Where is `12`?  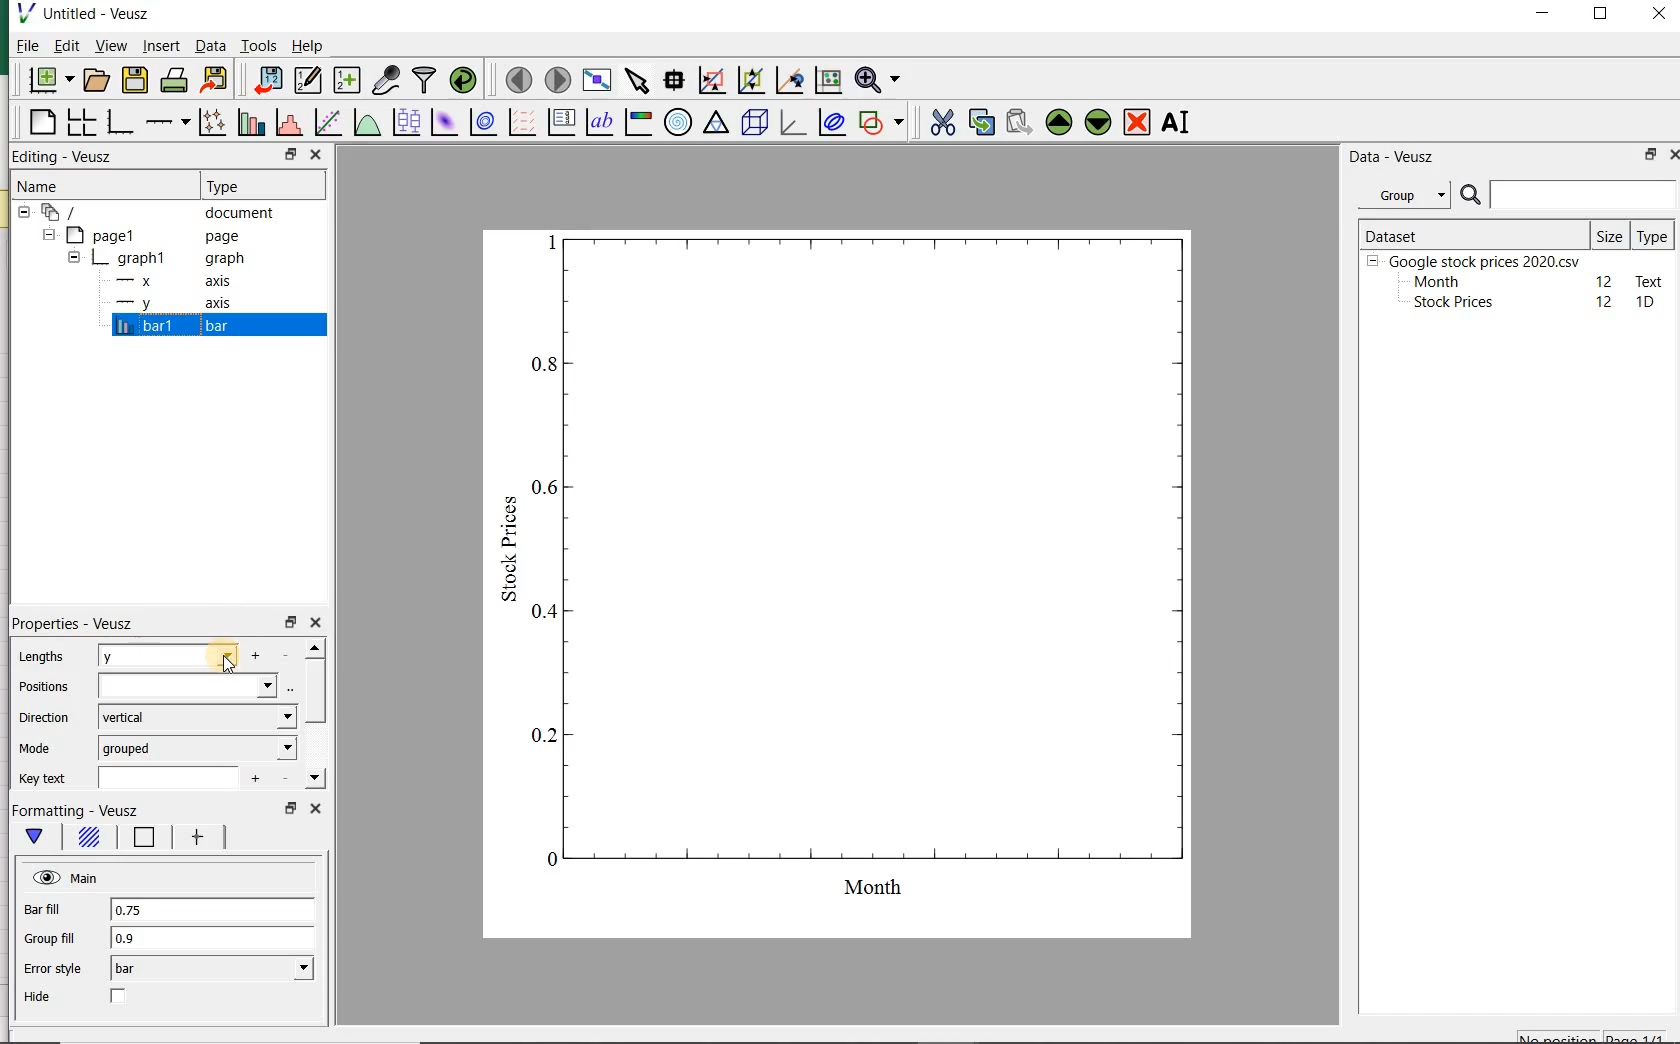
12 is located at coordinates (1605, 280).